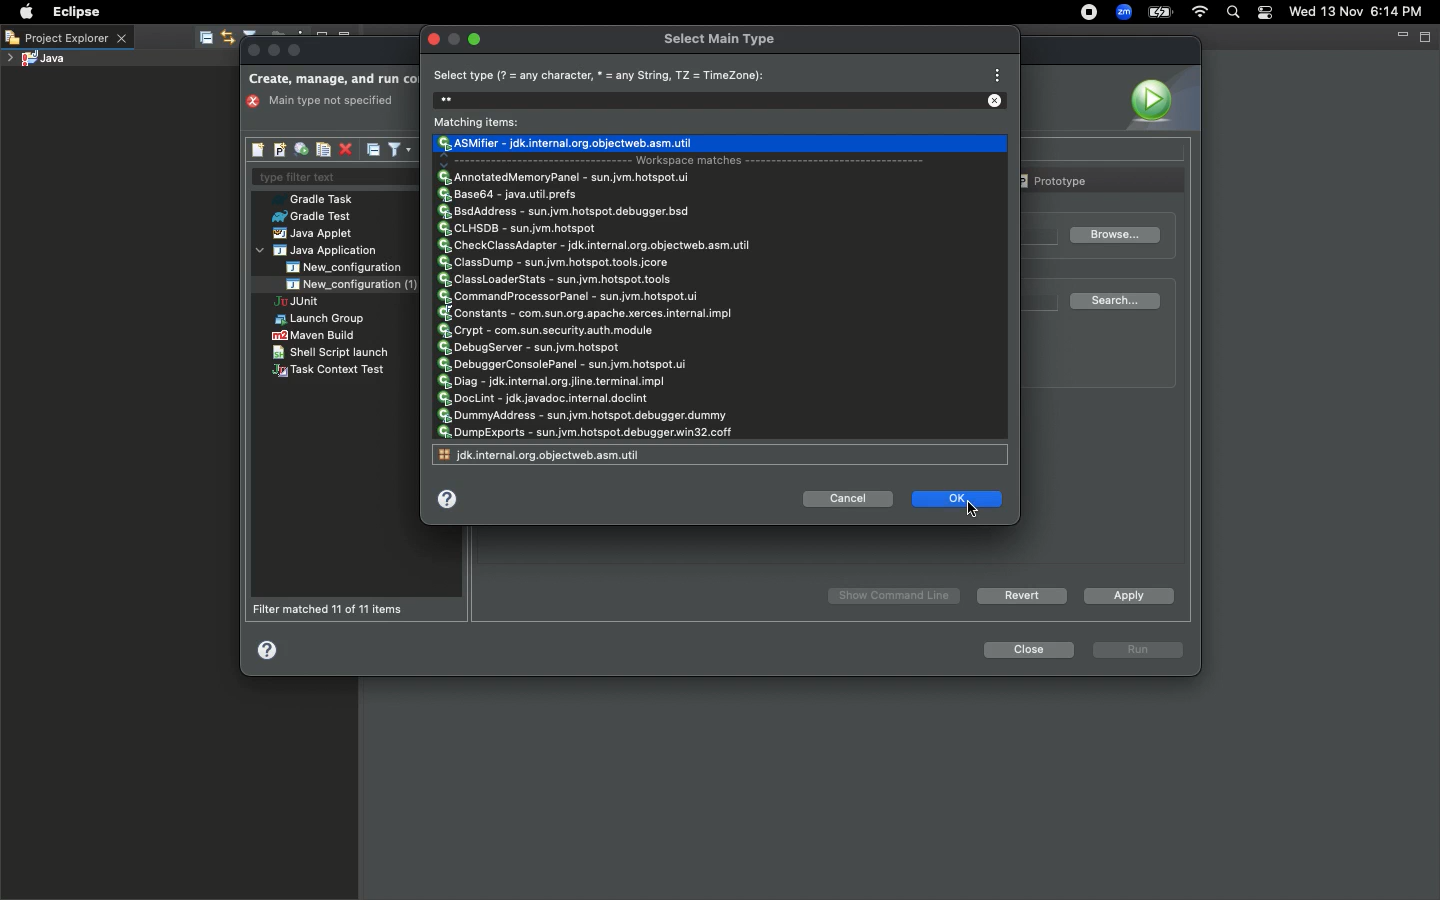 The image size is (1440, 900). What do you see at coordinates (481, 40) in the screenshot?
I see `maximize` at bounding box center [481, 40].